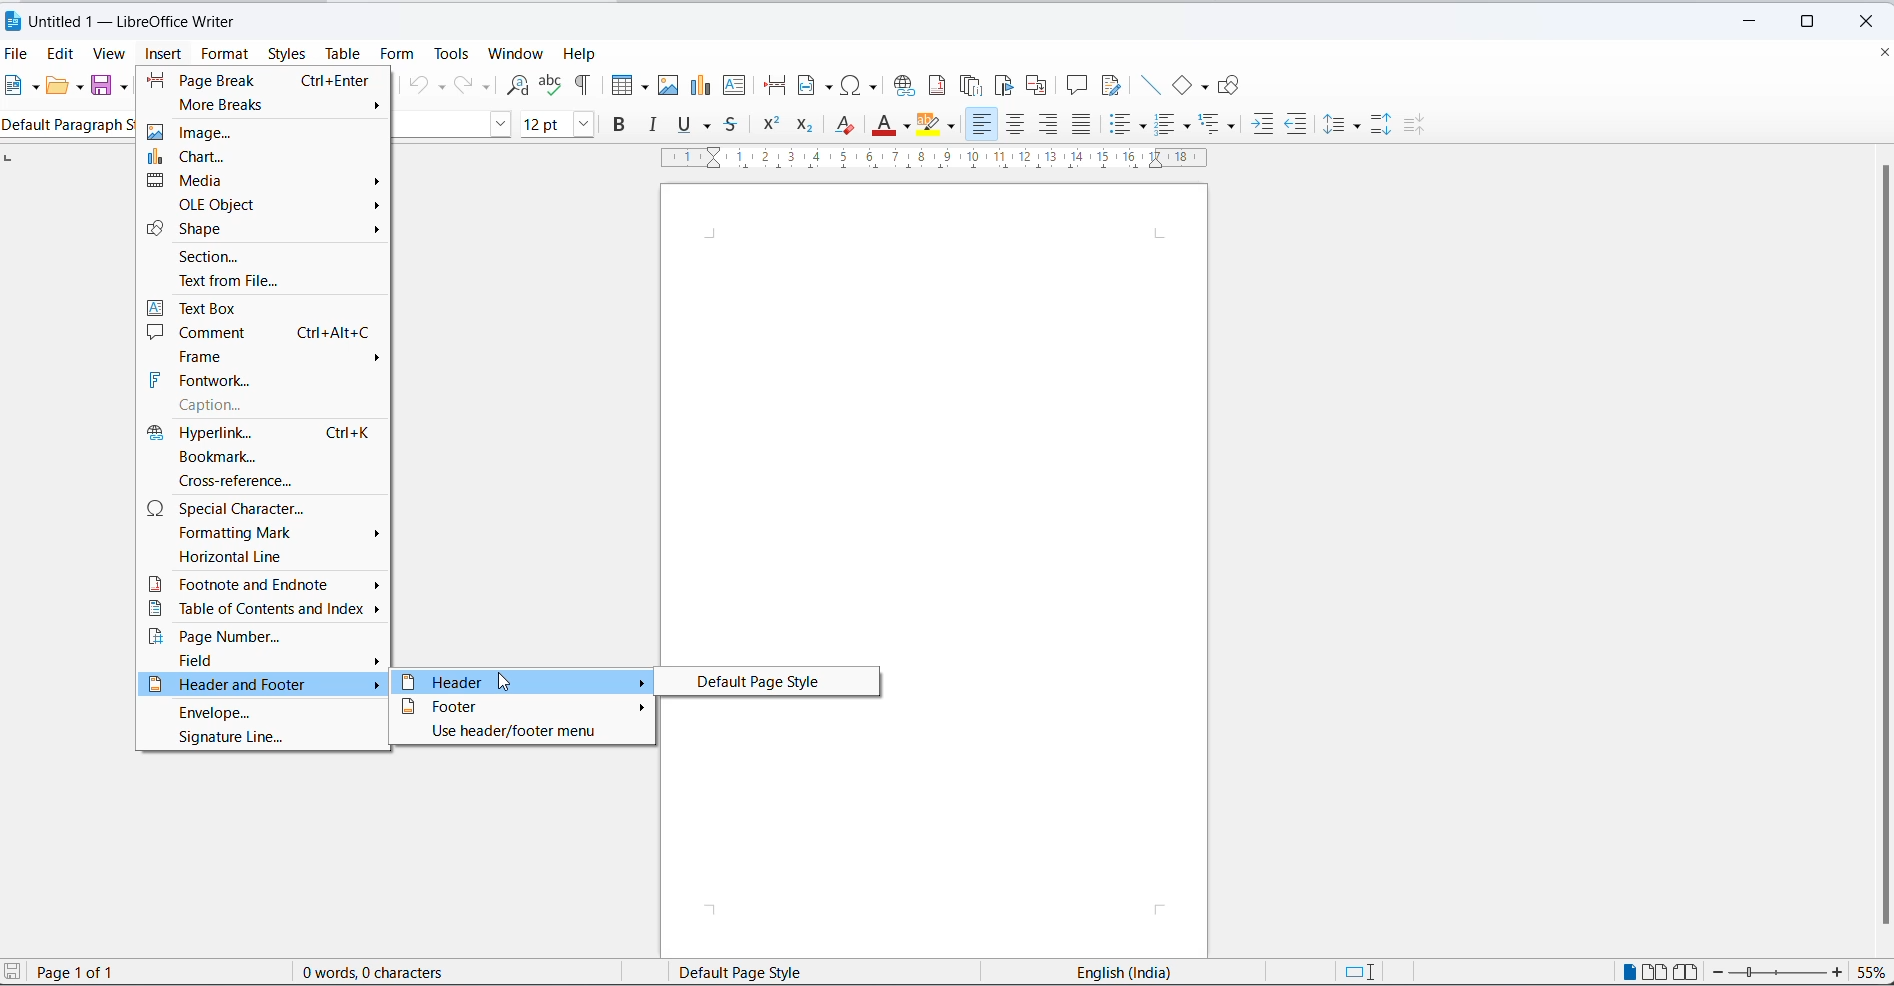 Image resolution: width=1894 pixels, height=986 pixels. I want to click on font color, so click(881, 124).